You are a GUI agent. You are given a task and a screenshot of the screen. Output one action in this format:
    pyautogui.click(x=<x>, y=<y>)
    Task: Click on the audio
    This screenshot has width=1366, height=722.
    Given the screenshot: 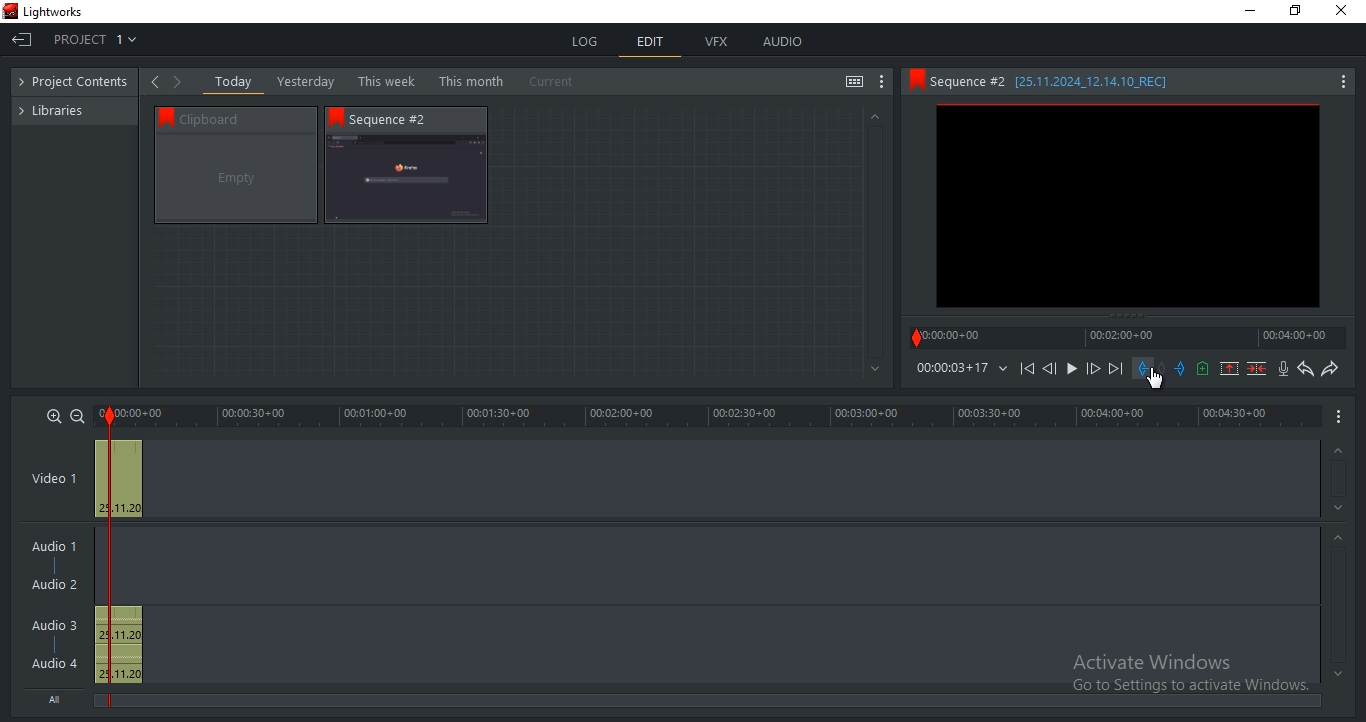 What is the action you would take?
    pyautogui.click(x=782, y=41)
    